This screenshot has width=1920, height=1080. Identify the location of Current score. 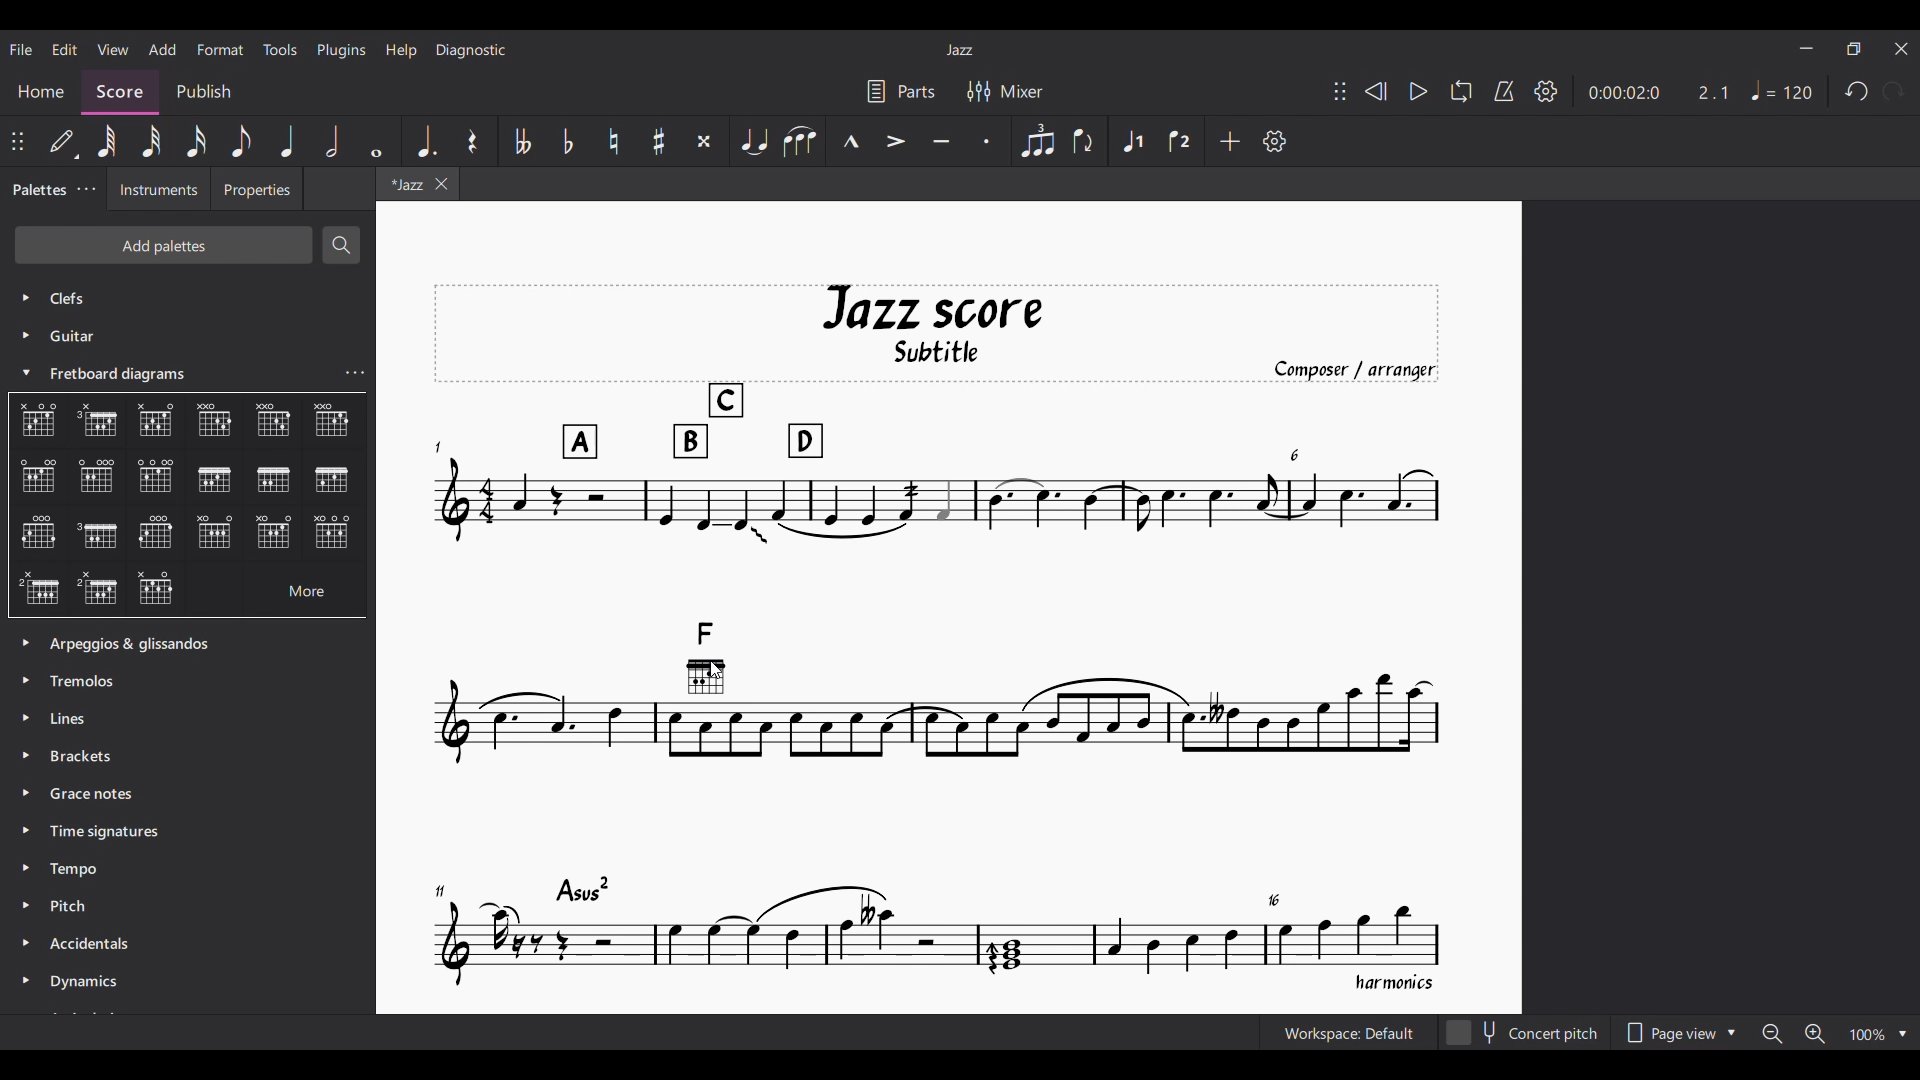
(937, 626).